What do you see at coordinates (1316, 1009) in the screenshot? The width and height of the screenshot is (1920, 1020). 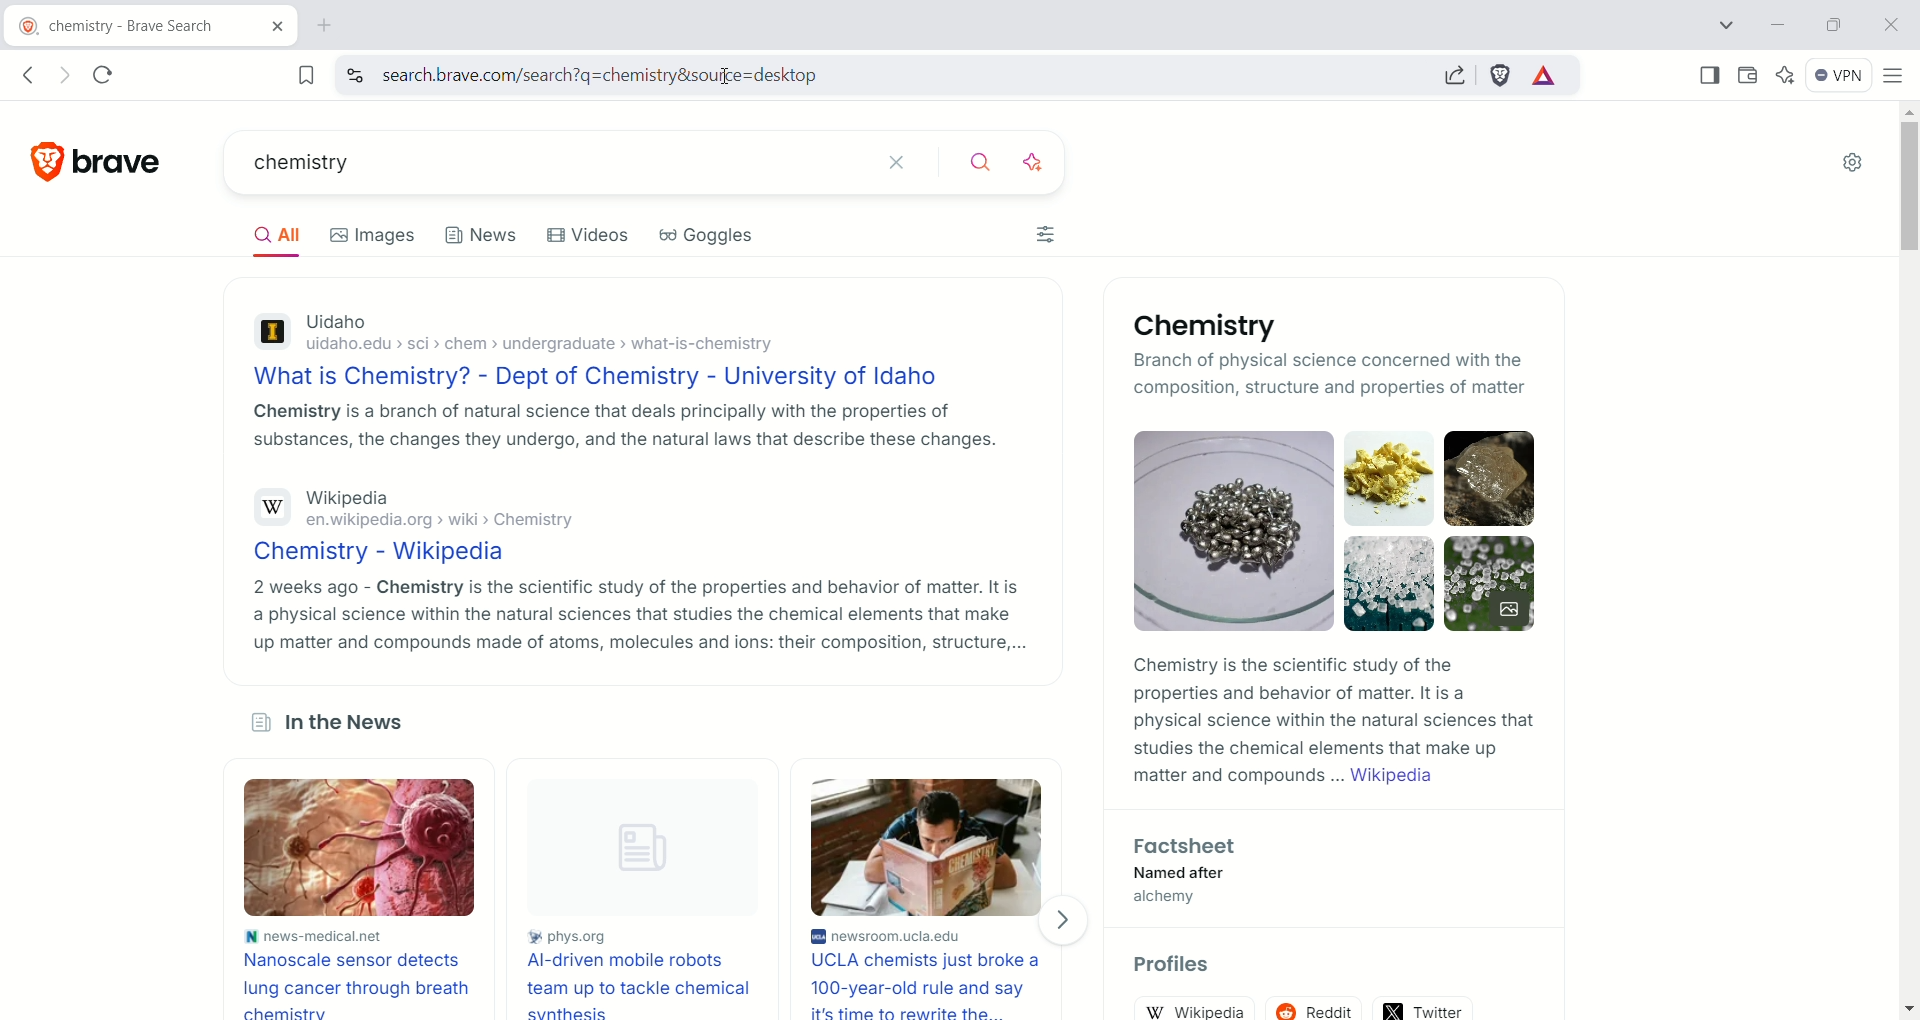 I see `reddit` at bounding box center [1316, 1009].